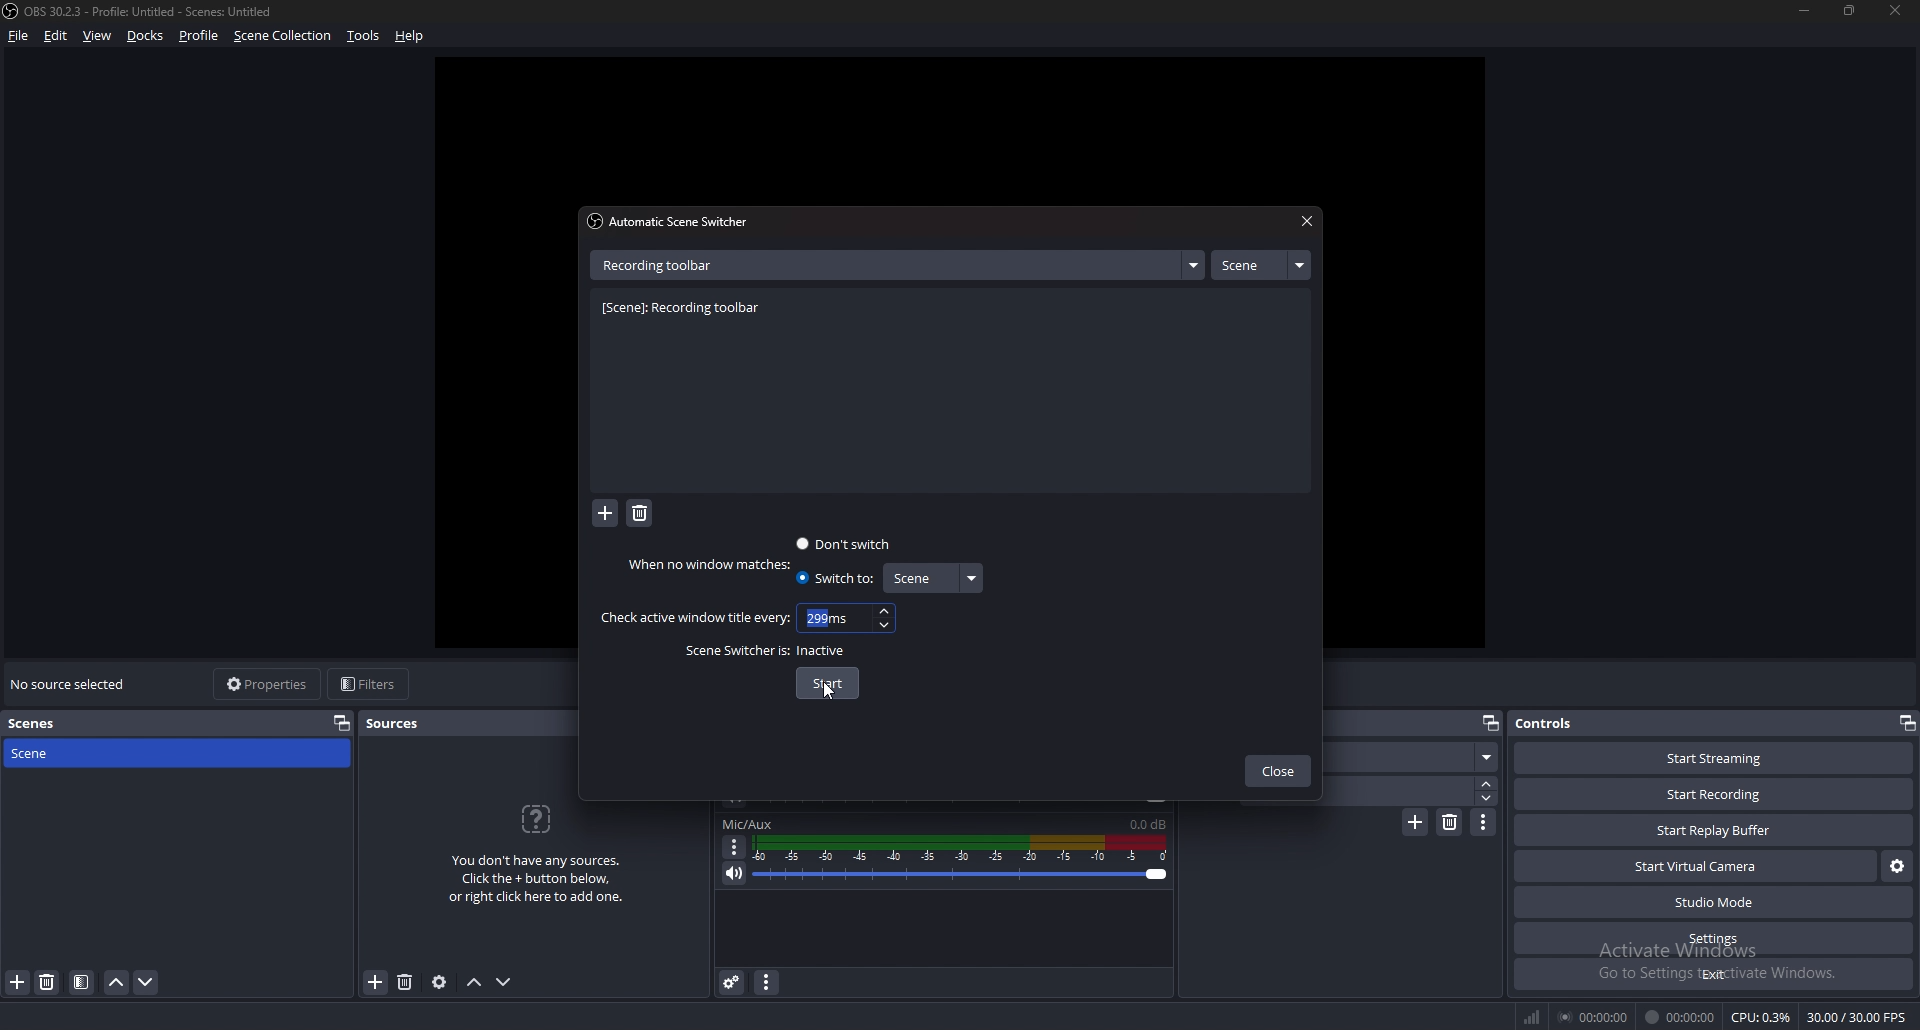 The height and width of the screenshot is (1030, 1920). What do you see at coordinates (1193, 265) in the screenshot?
I see `expand` at bounding box center [1193, 265].